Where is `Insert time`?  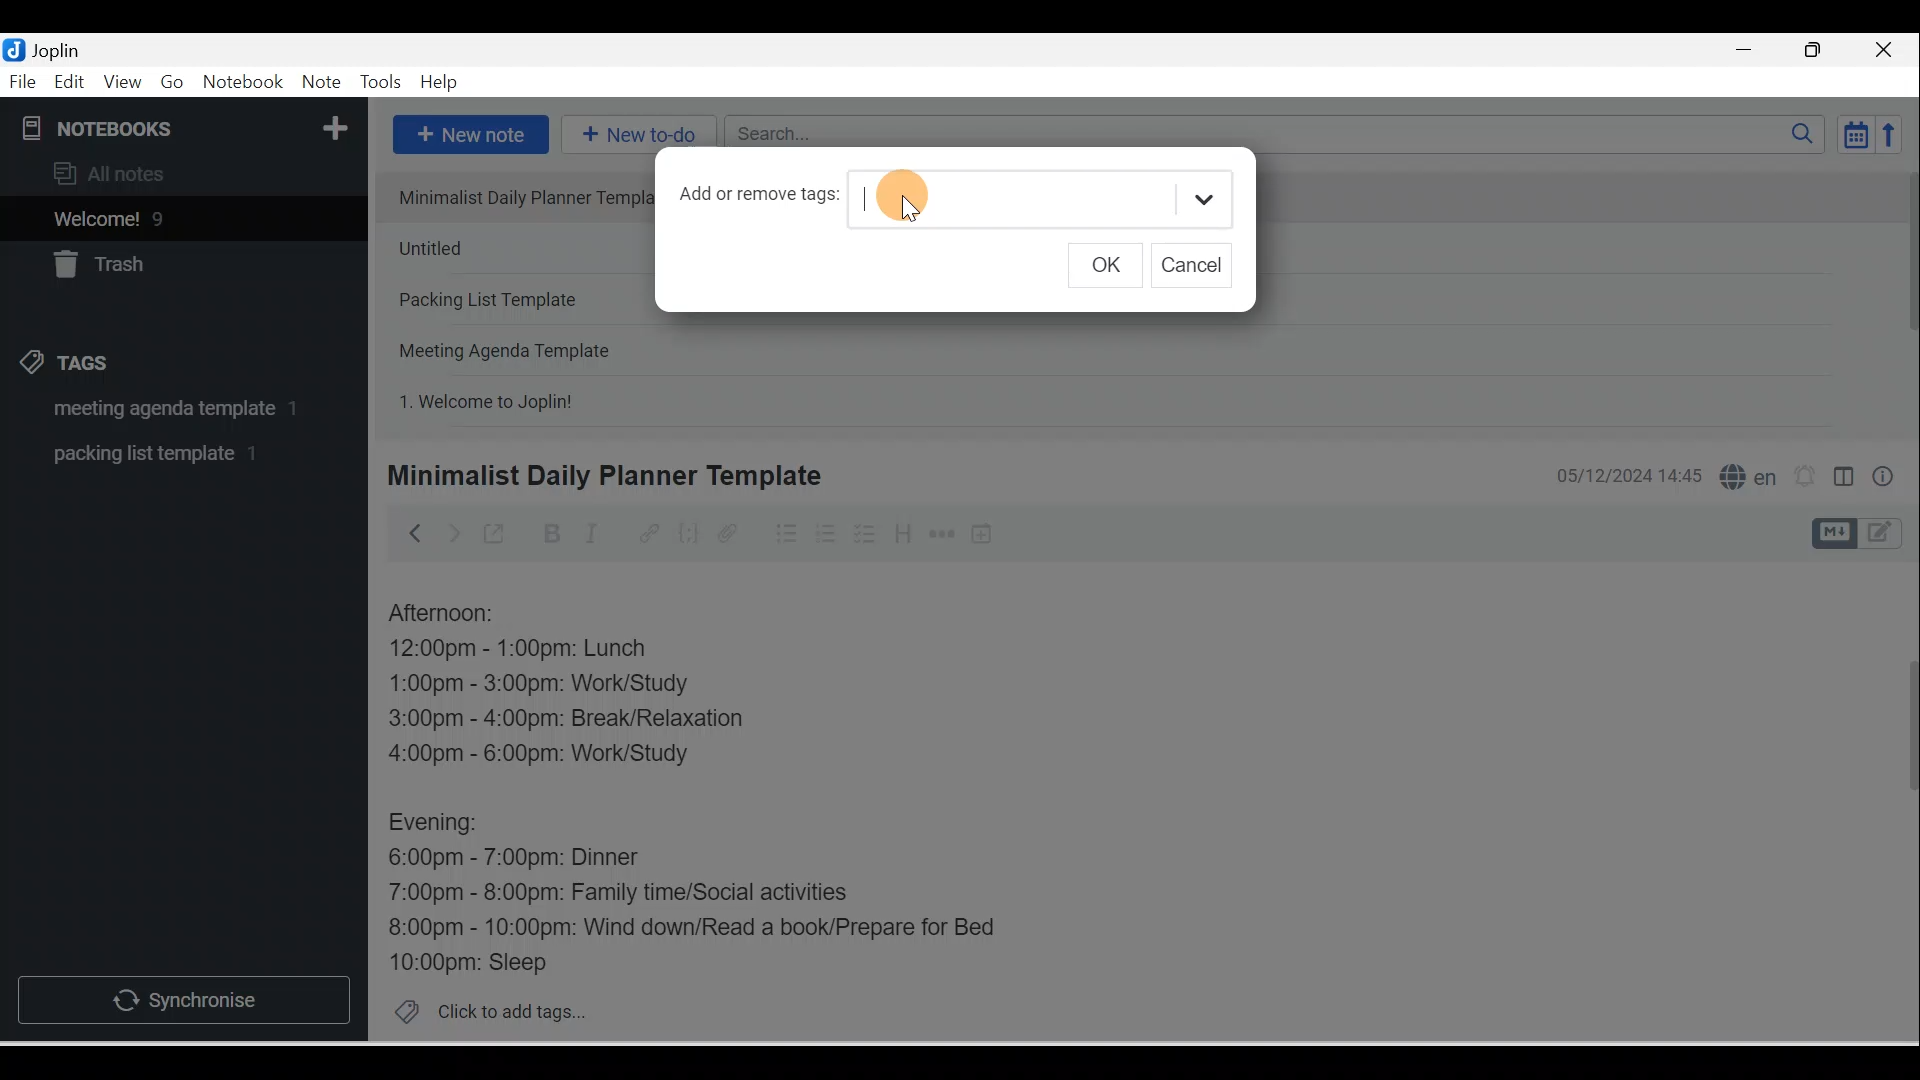
Insert time is located at coordinates (981, 535).